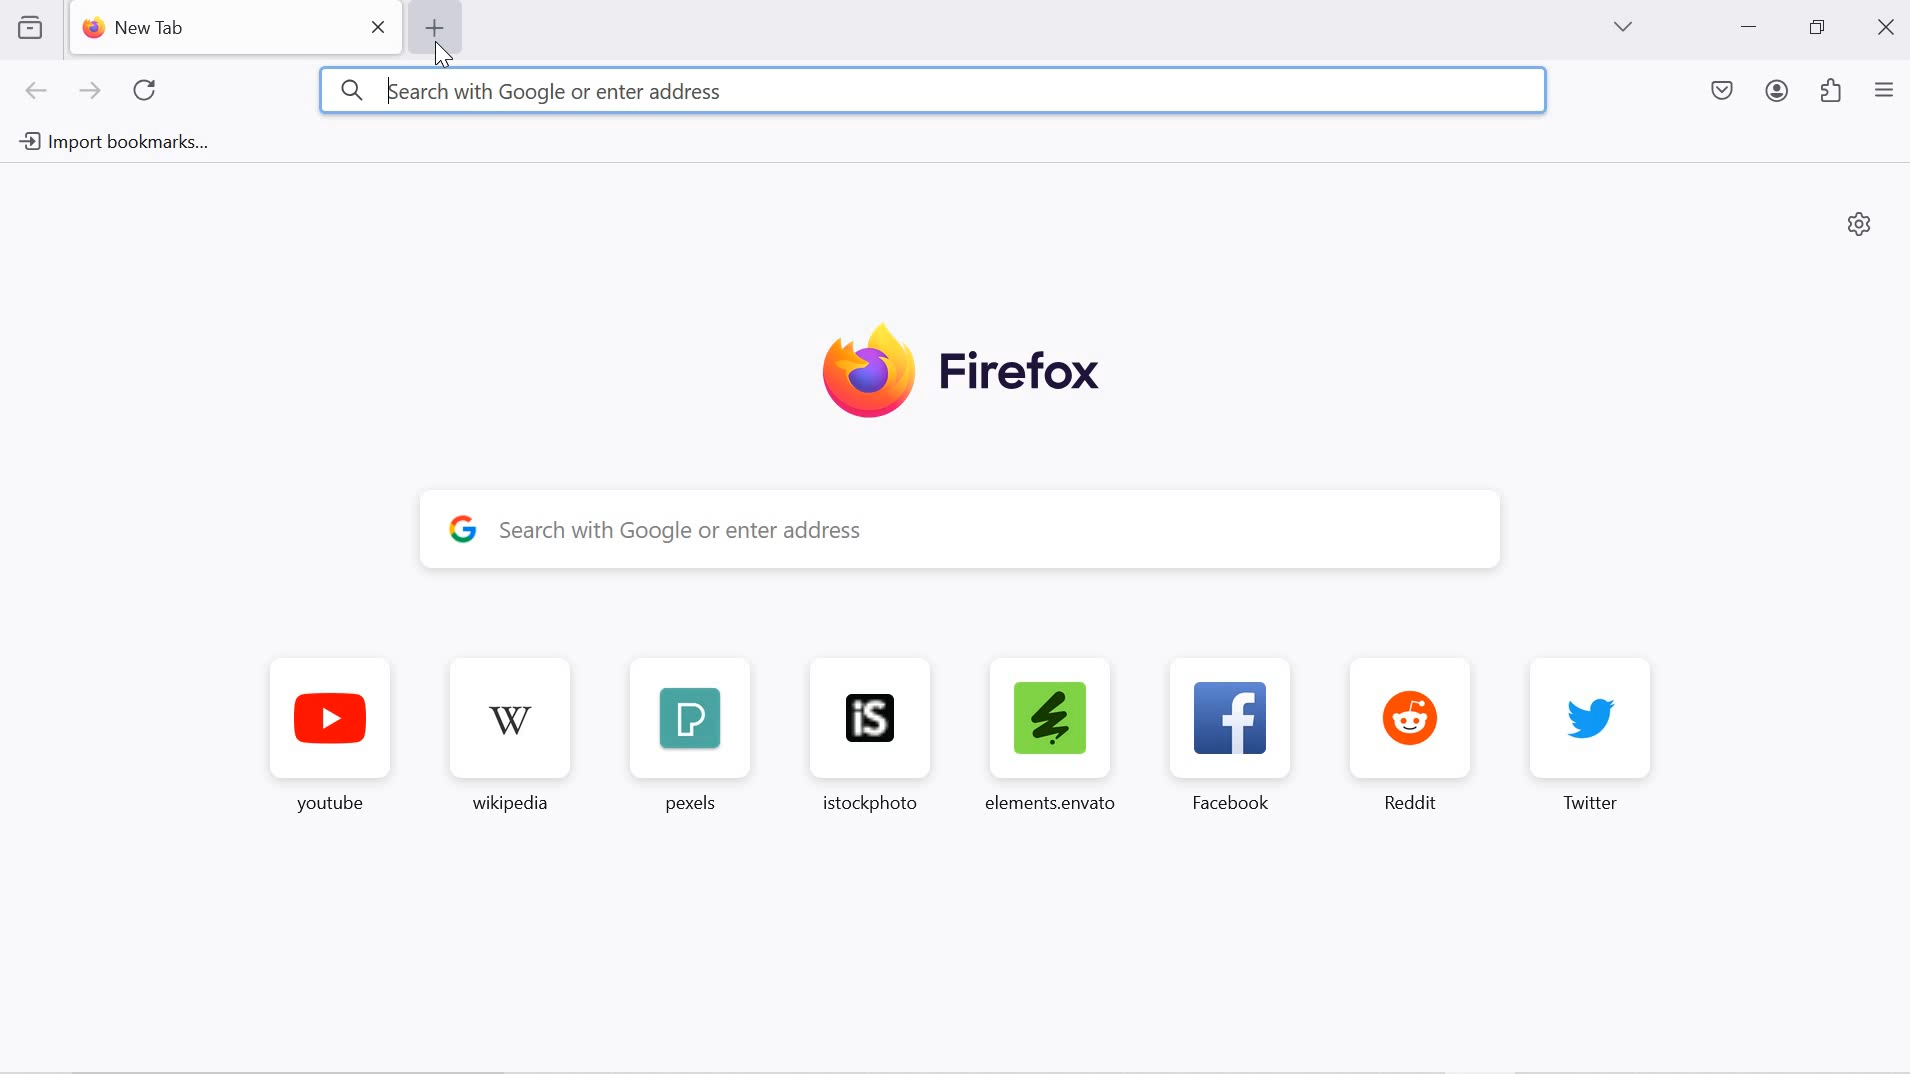 This screenshot has height=1074, width=1910. I want to click on new tab, so click(134, 28).